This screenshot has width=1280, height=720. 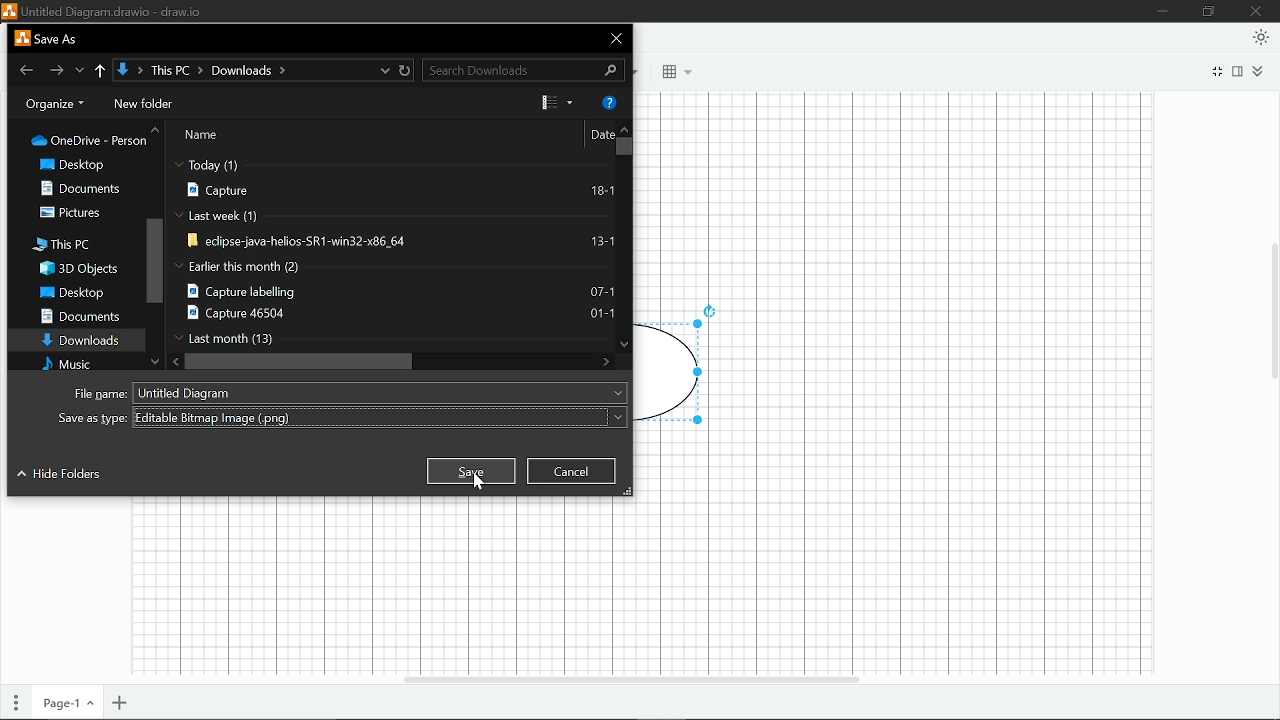 I want to click on Documents, so click(x=79, y=317).